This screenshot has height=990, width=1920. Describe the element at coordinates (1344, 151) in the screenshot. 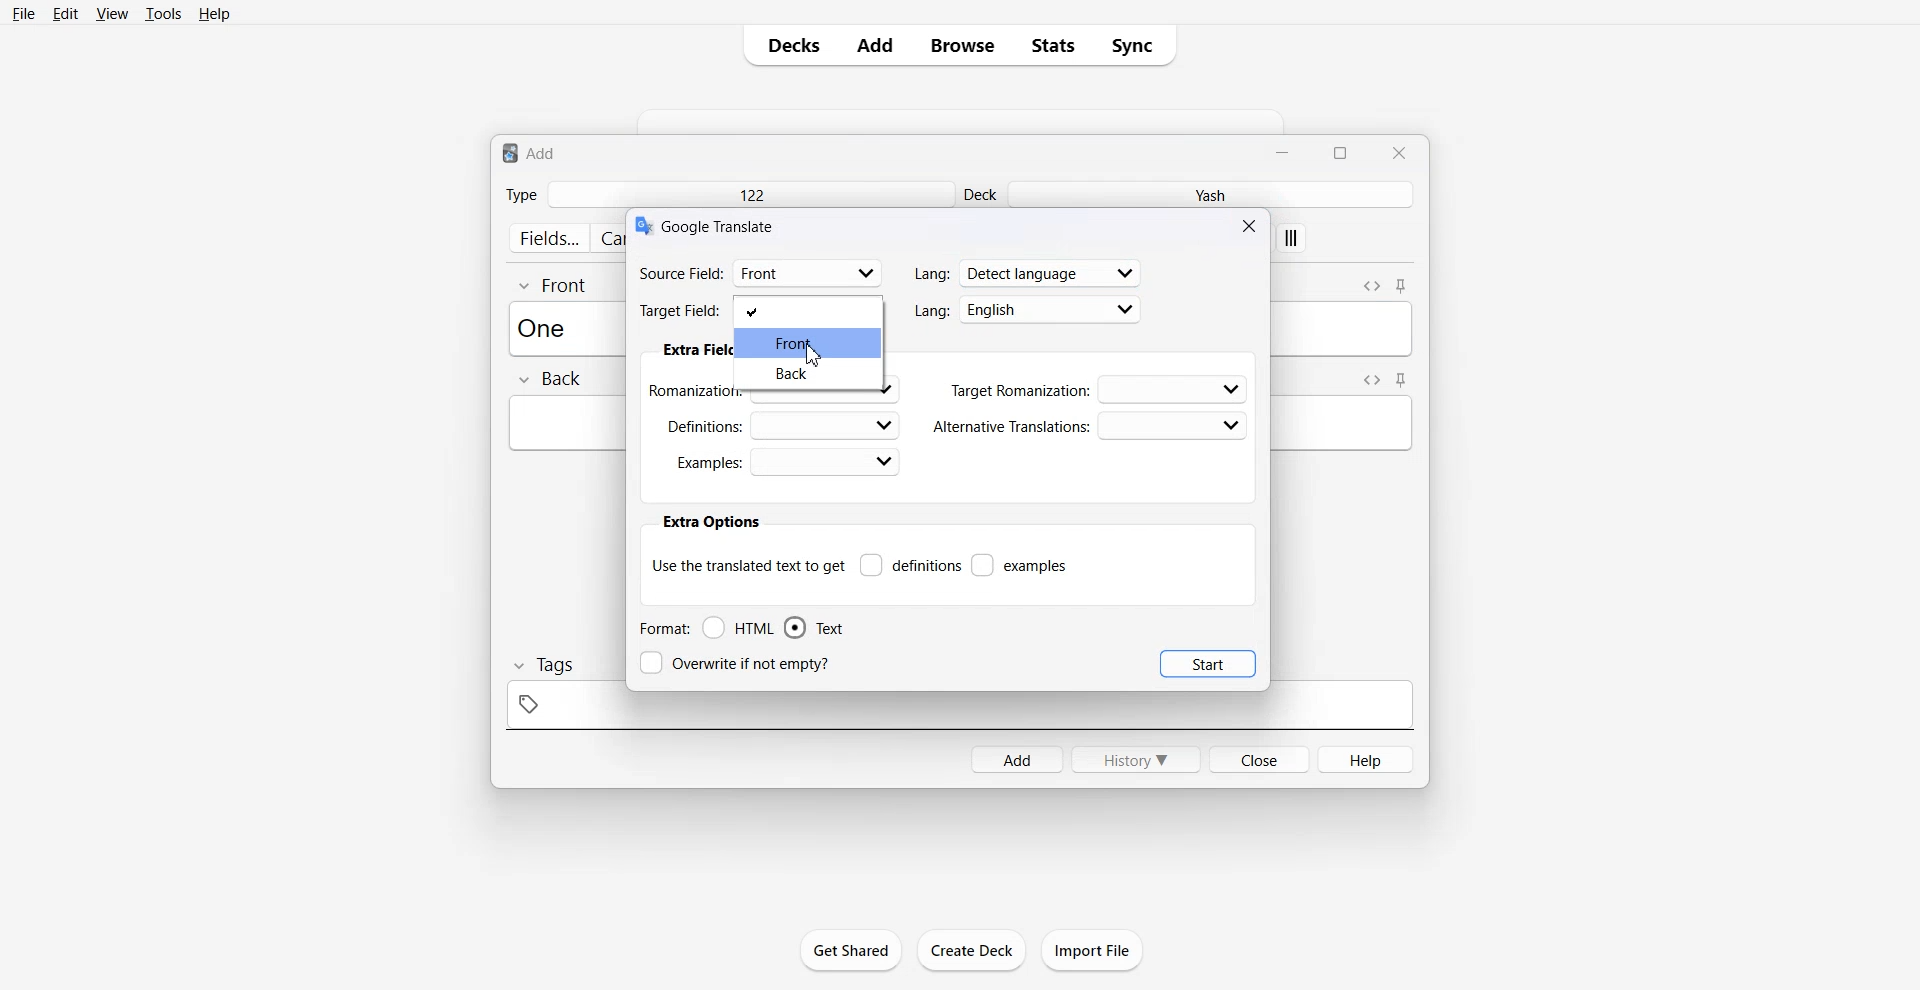

I see `Maximize` at that location.